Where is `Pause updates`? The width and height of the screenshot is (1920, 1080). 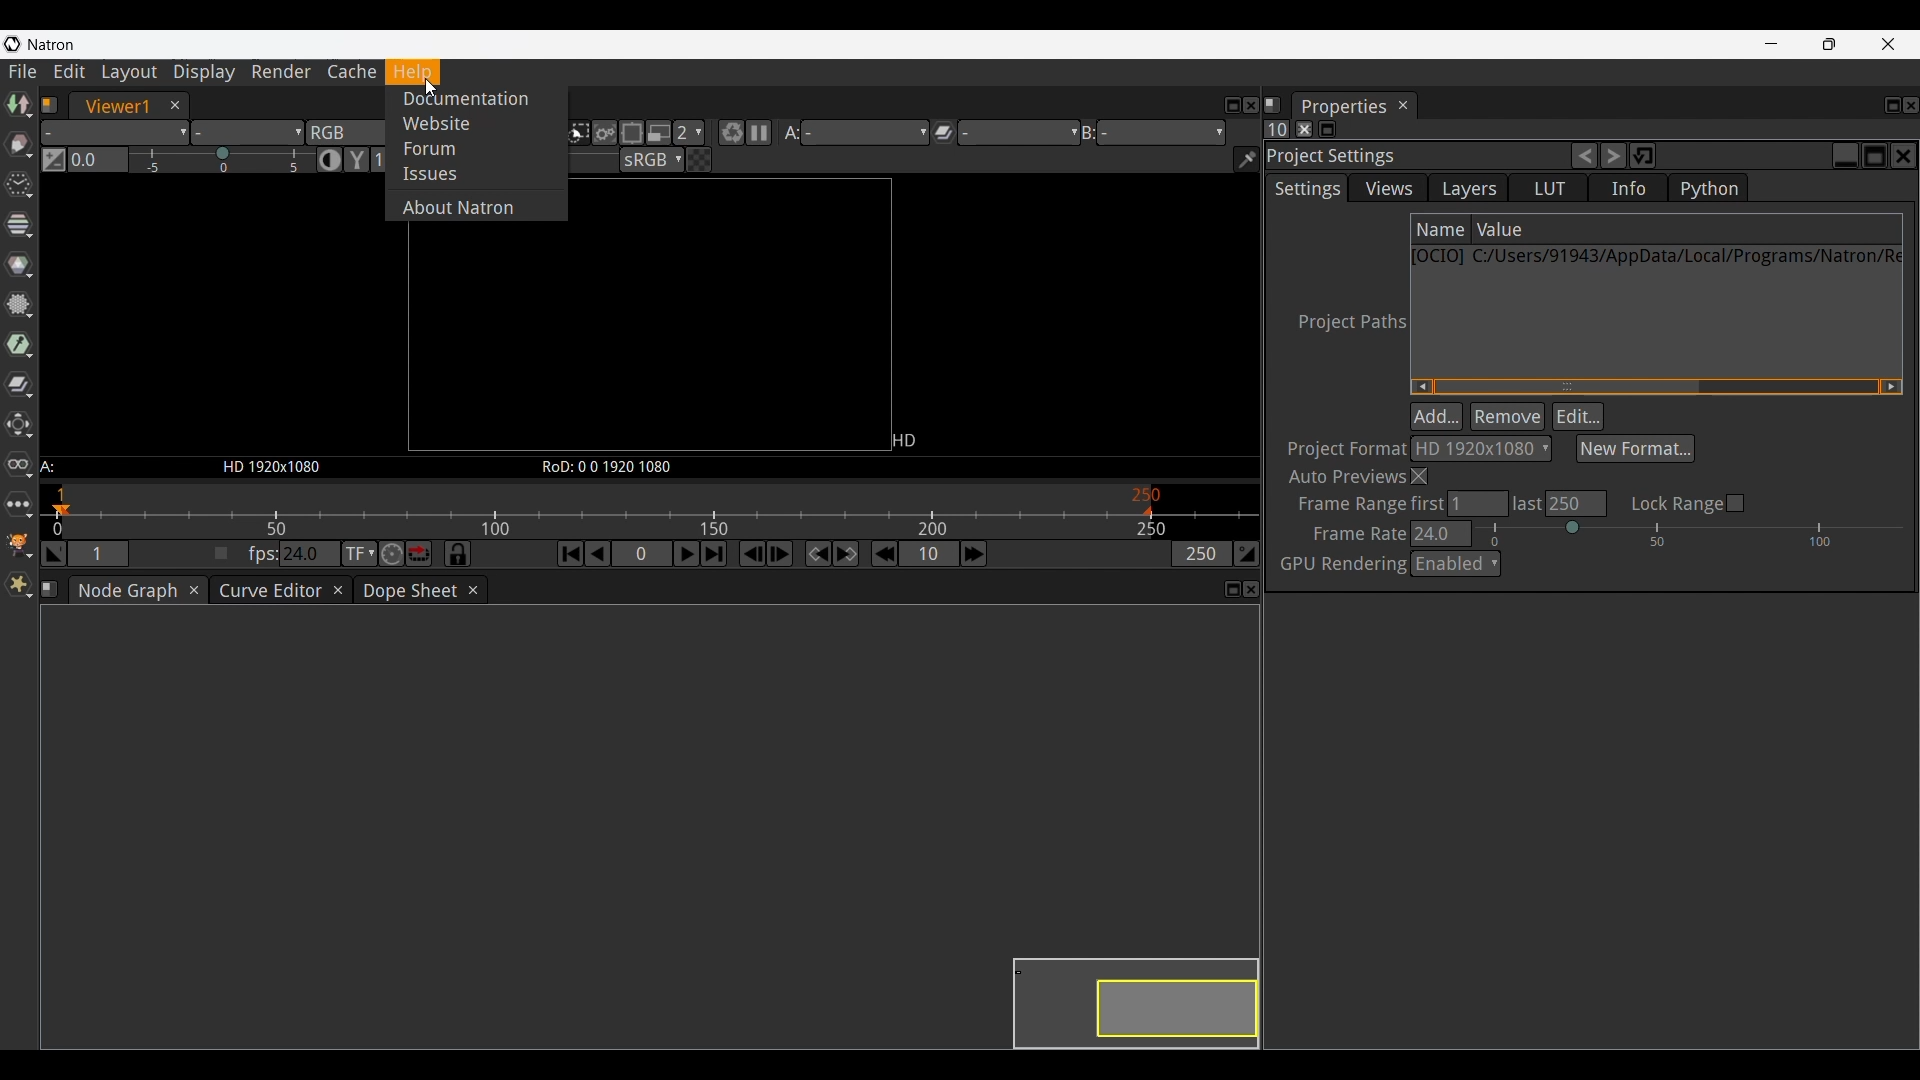 Pause updates is located at coordinates (758, 133).